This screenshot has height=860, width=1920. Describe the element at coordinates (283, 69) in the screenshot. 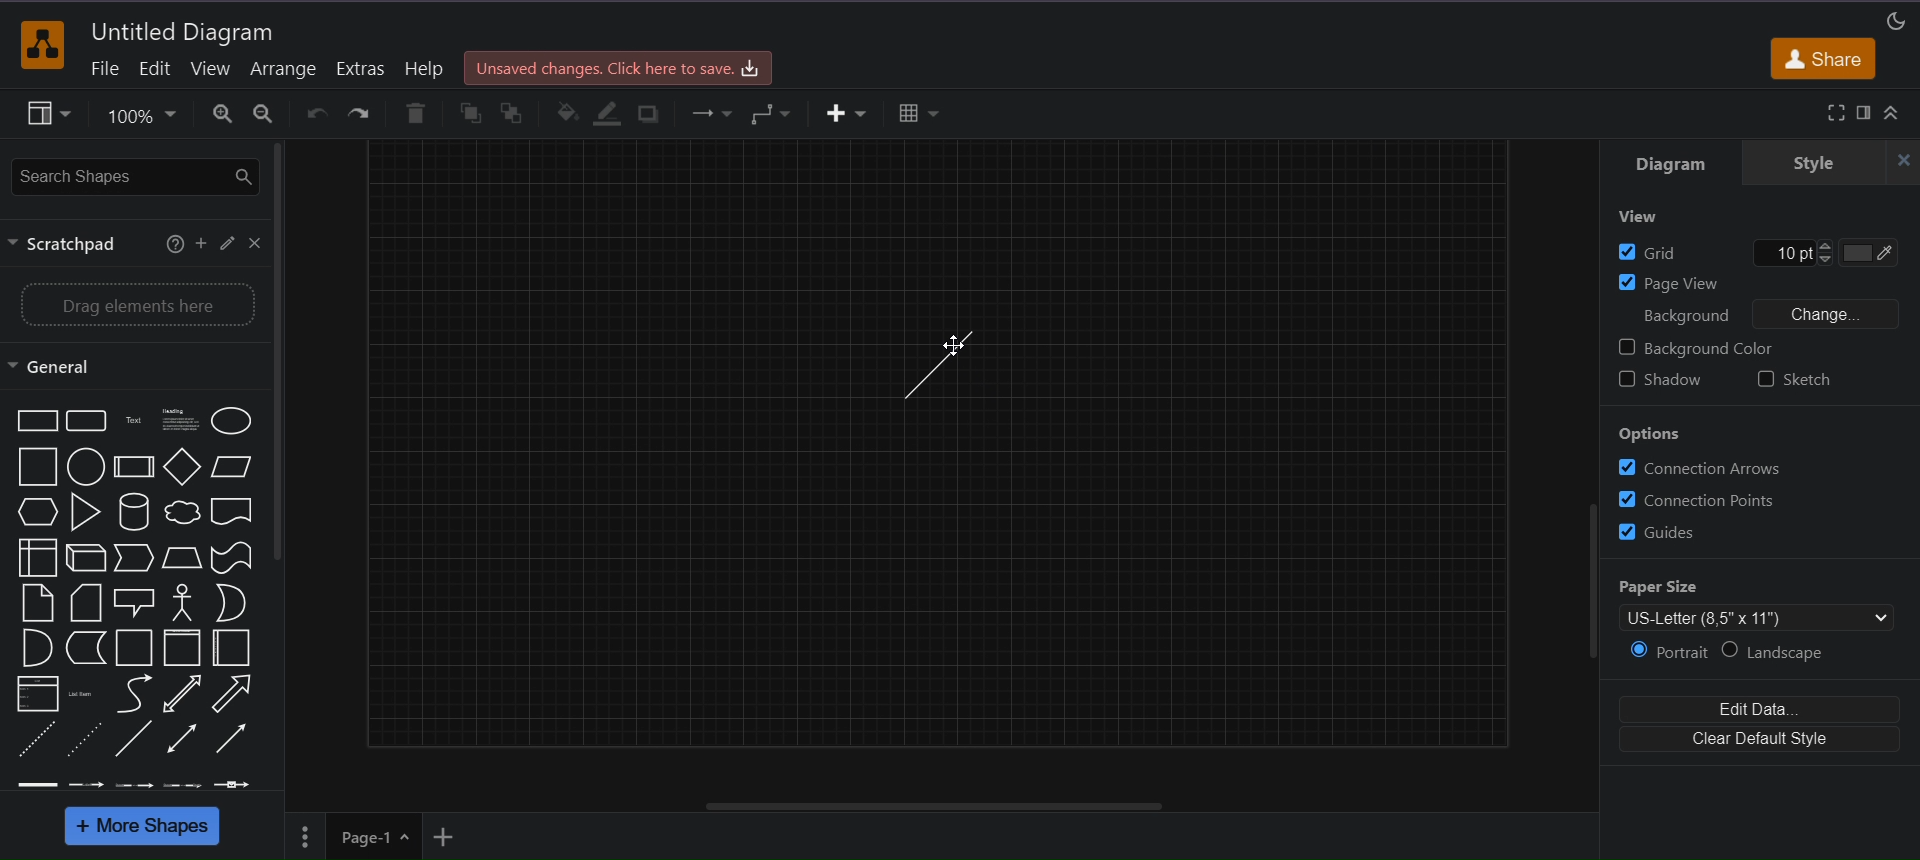

I see `arrange` at that location.